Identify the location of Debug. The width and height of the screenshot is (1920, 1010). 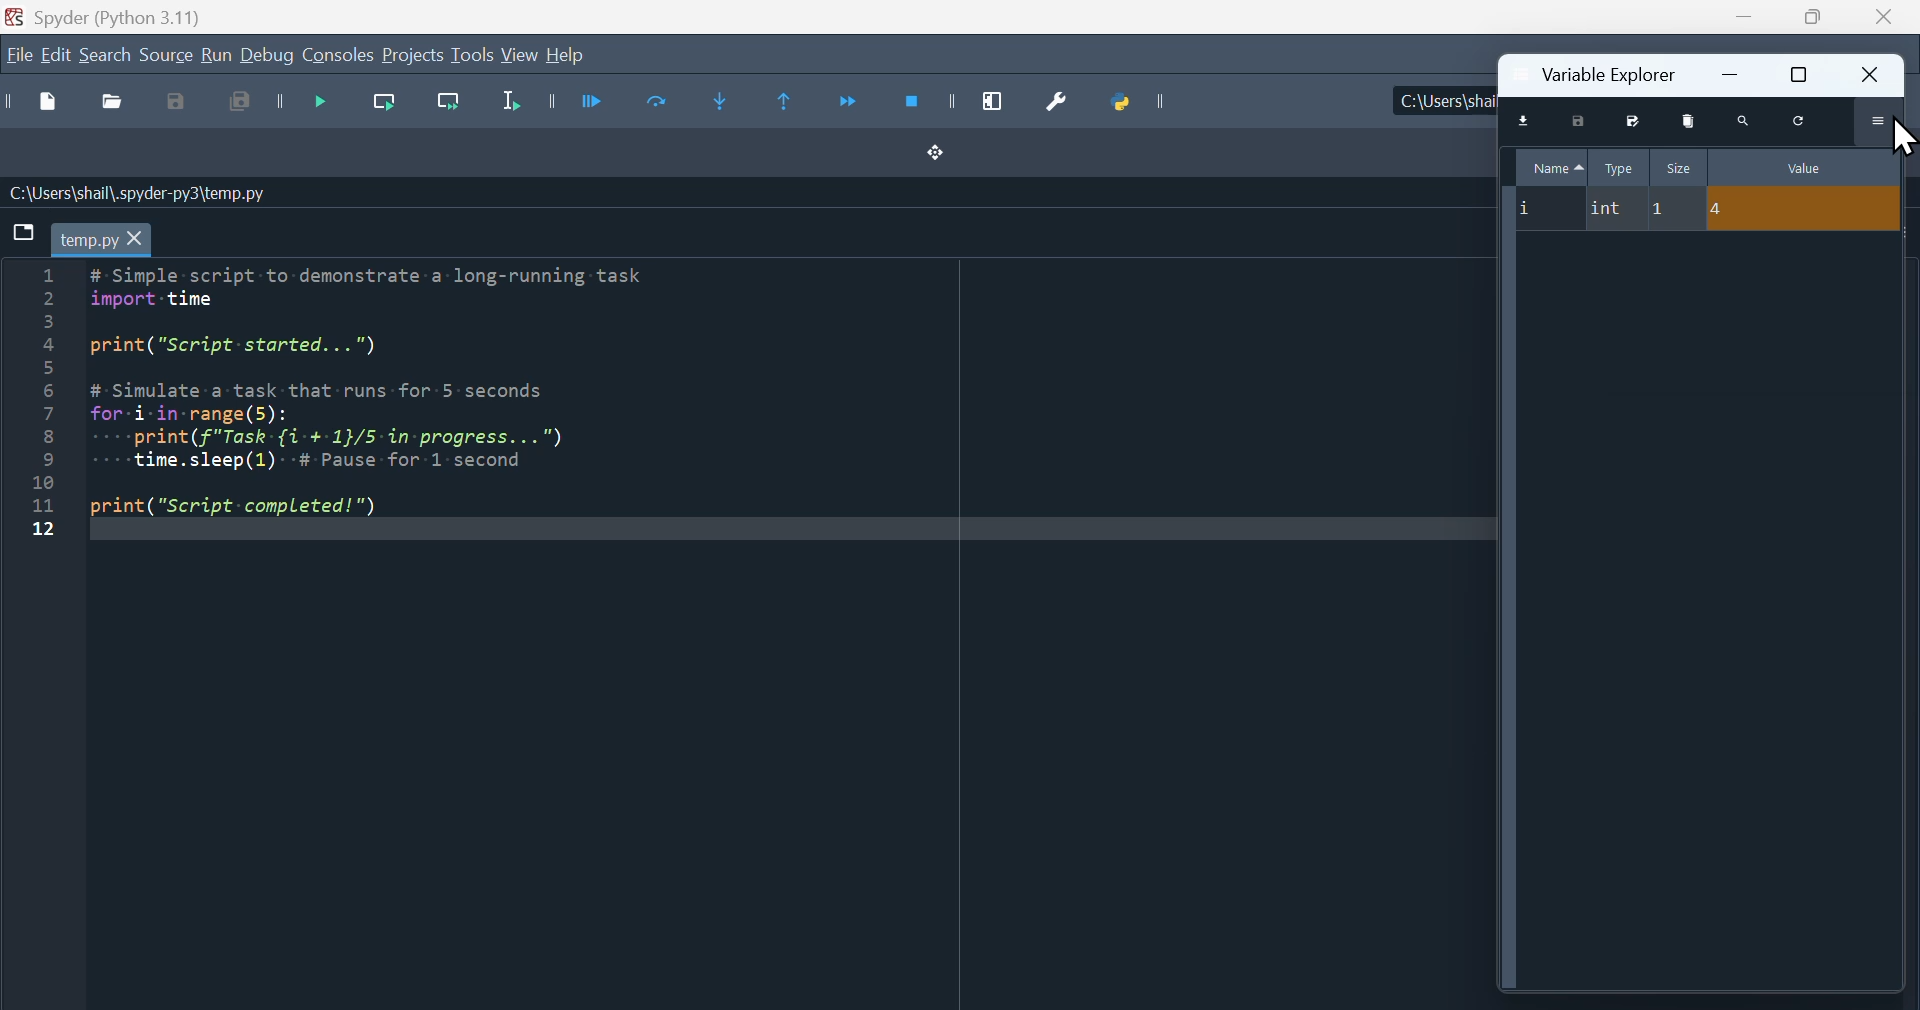
(267, 56).